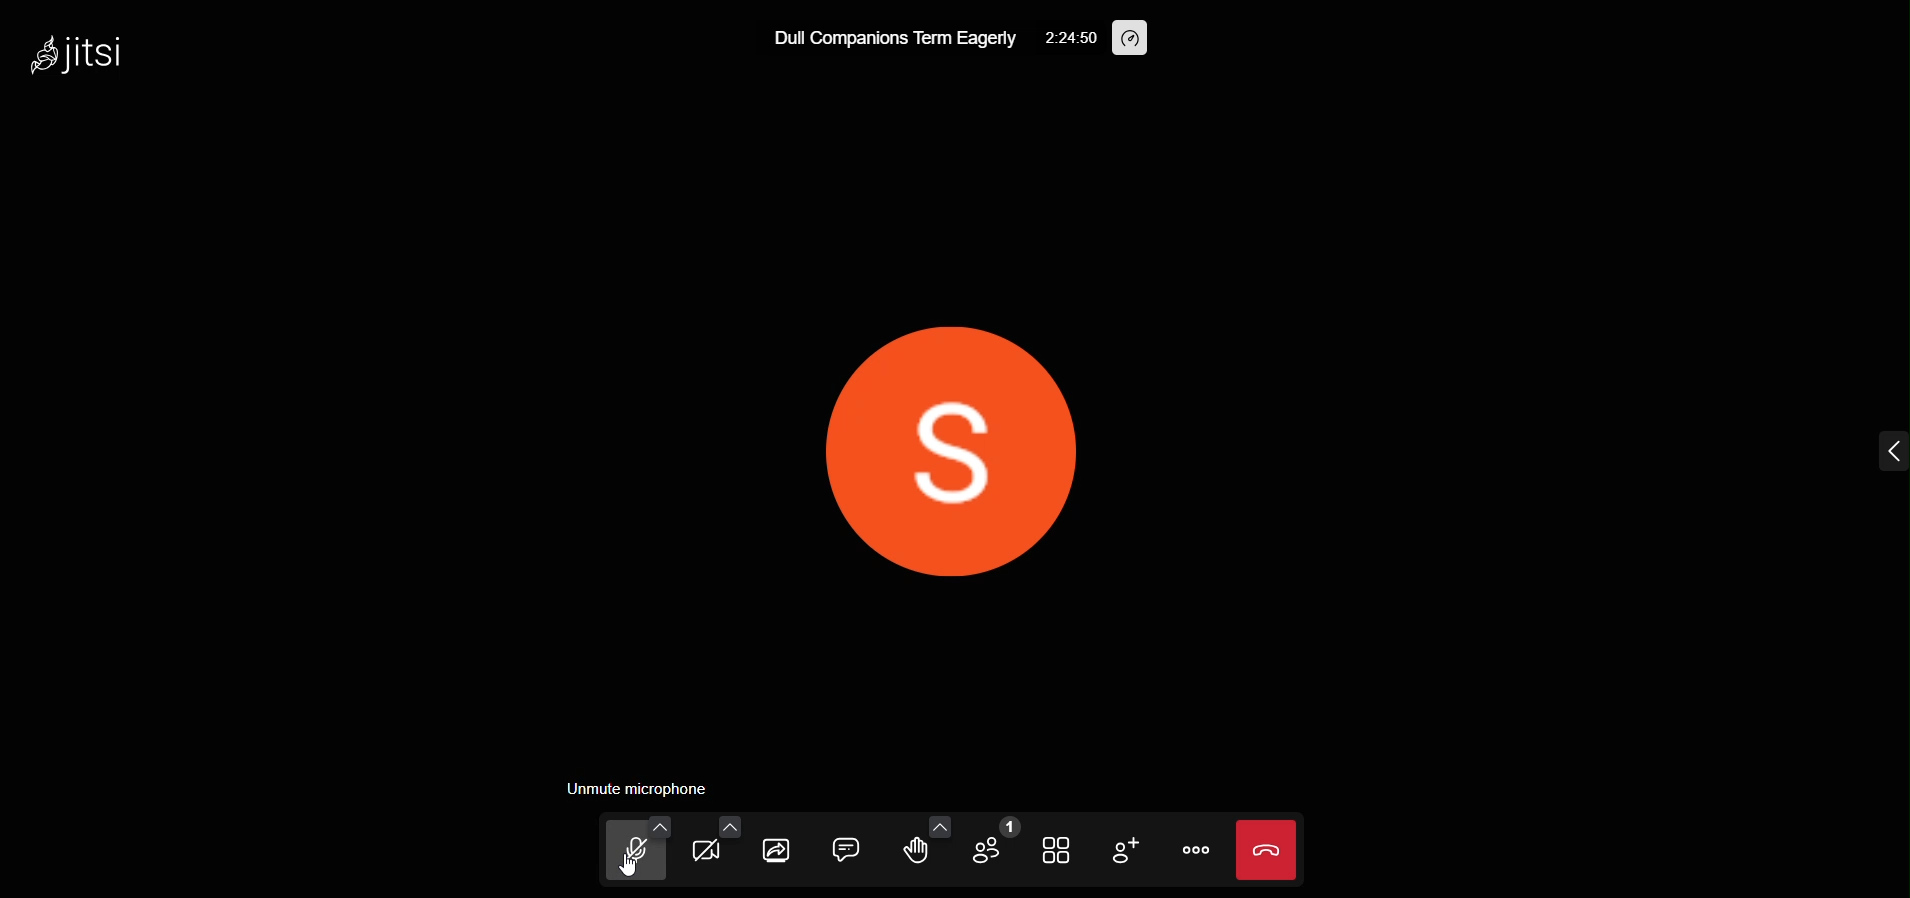 This screenshot has width=1910, height=898. What do you see at coordinates (777, 852) in the screenshot?
I see `screen share` at bounding box center [777, 852].